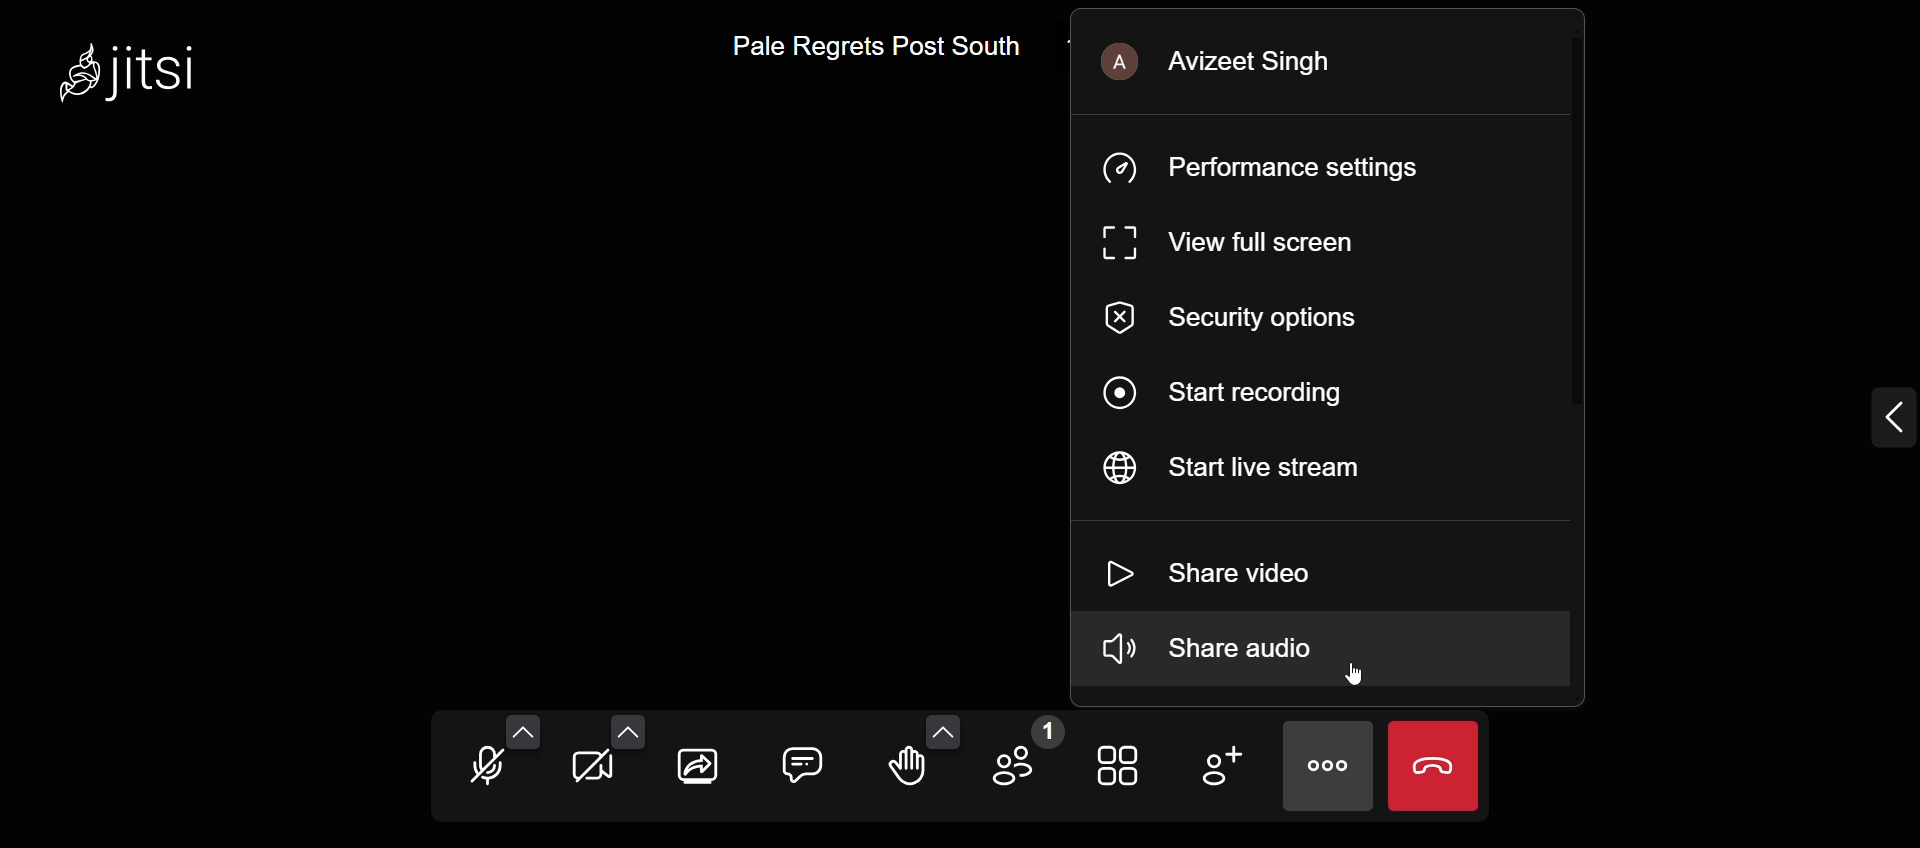 Image resolution: width=1920 pixels, height=848 pixels. I want to click on raise hand, so click(913, 775).